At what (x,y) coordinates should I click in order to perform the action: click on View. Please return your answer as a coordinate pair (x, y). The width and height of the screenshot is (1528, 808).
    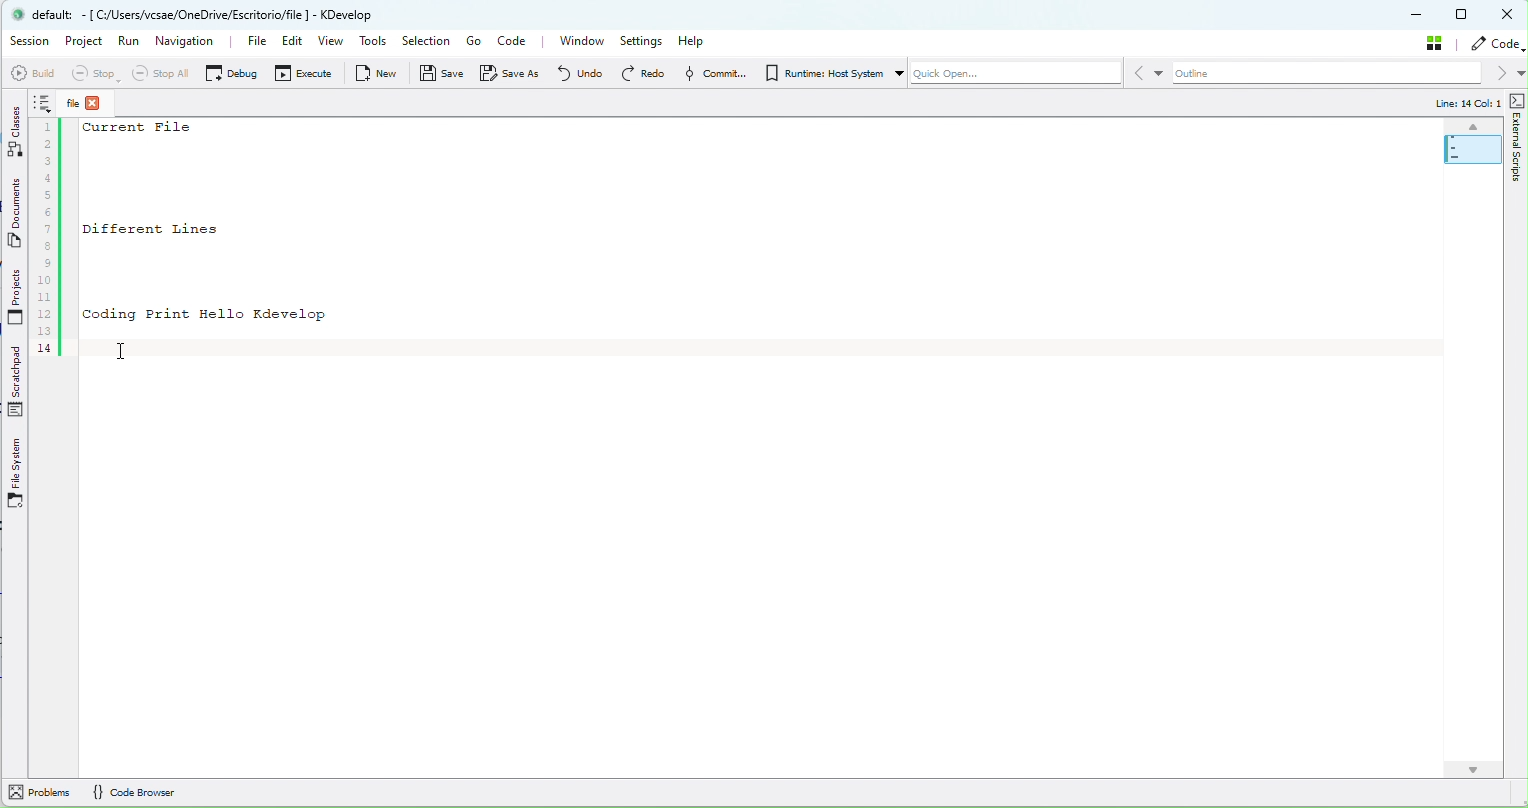
    Looking at the image, I should click on (333, 43).